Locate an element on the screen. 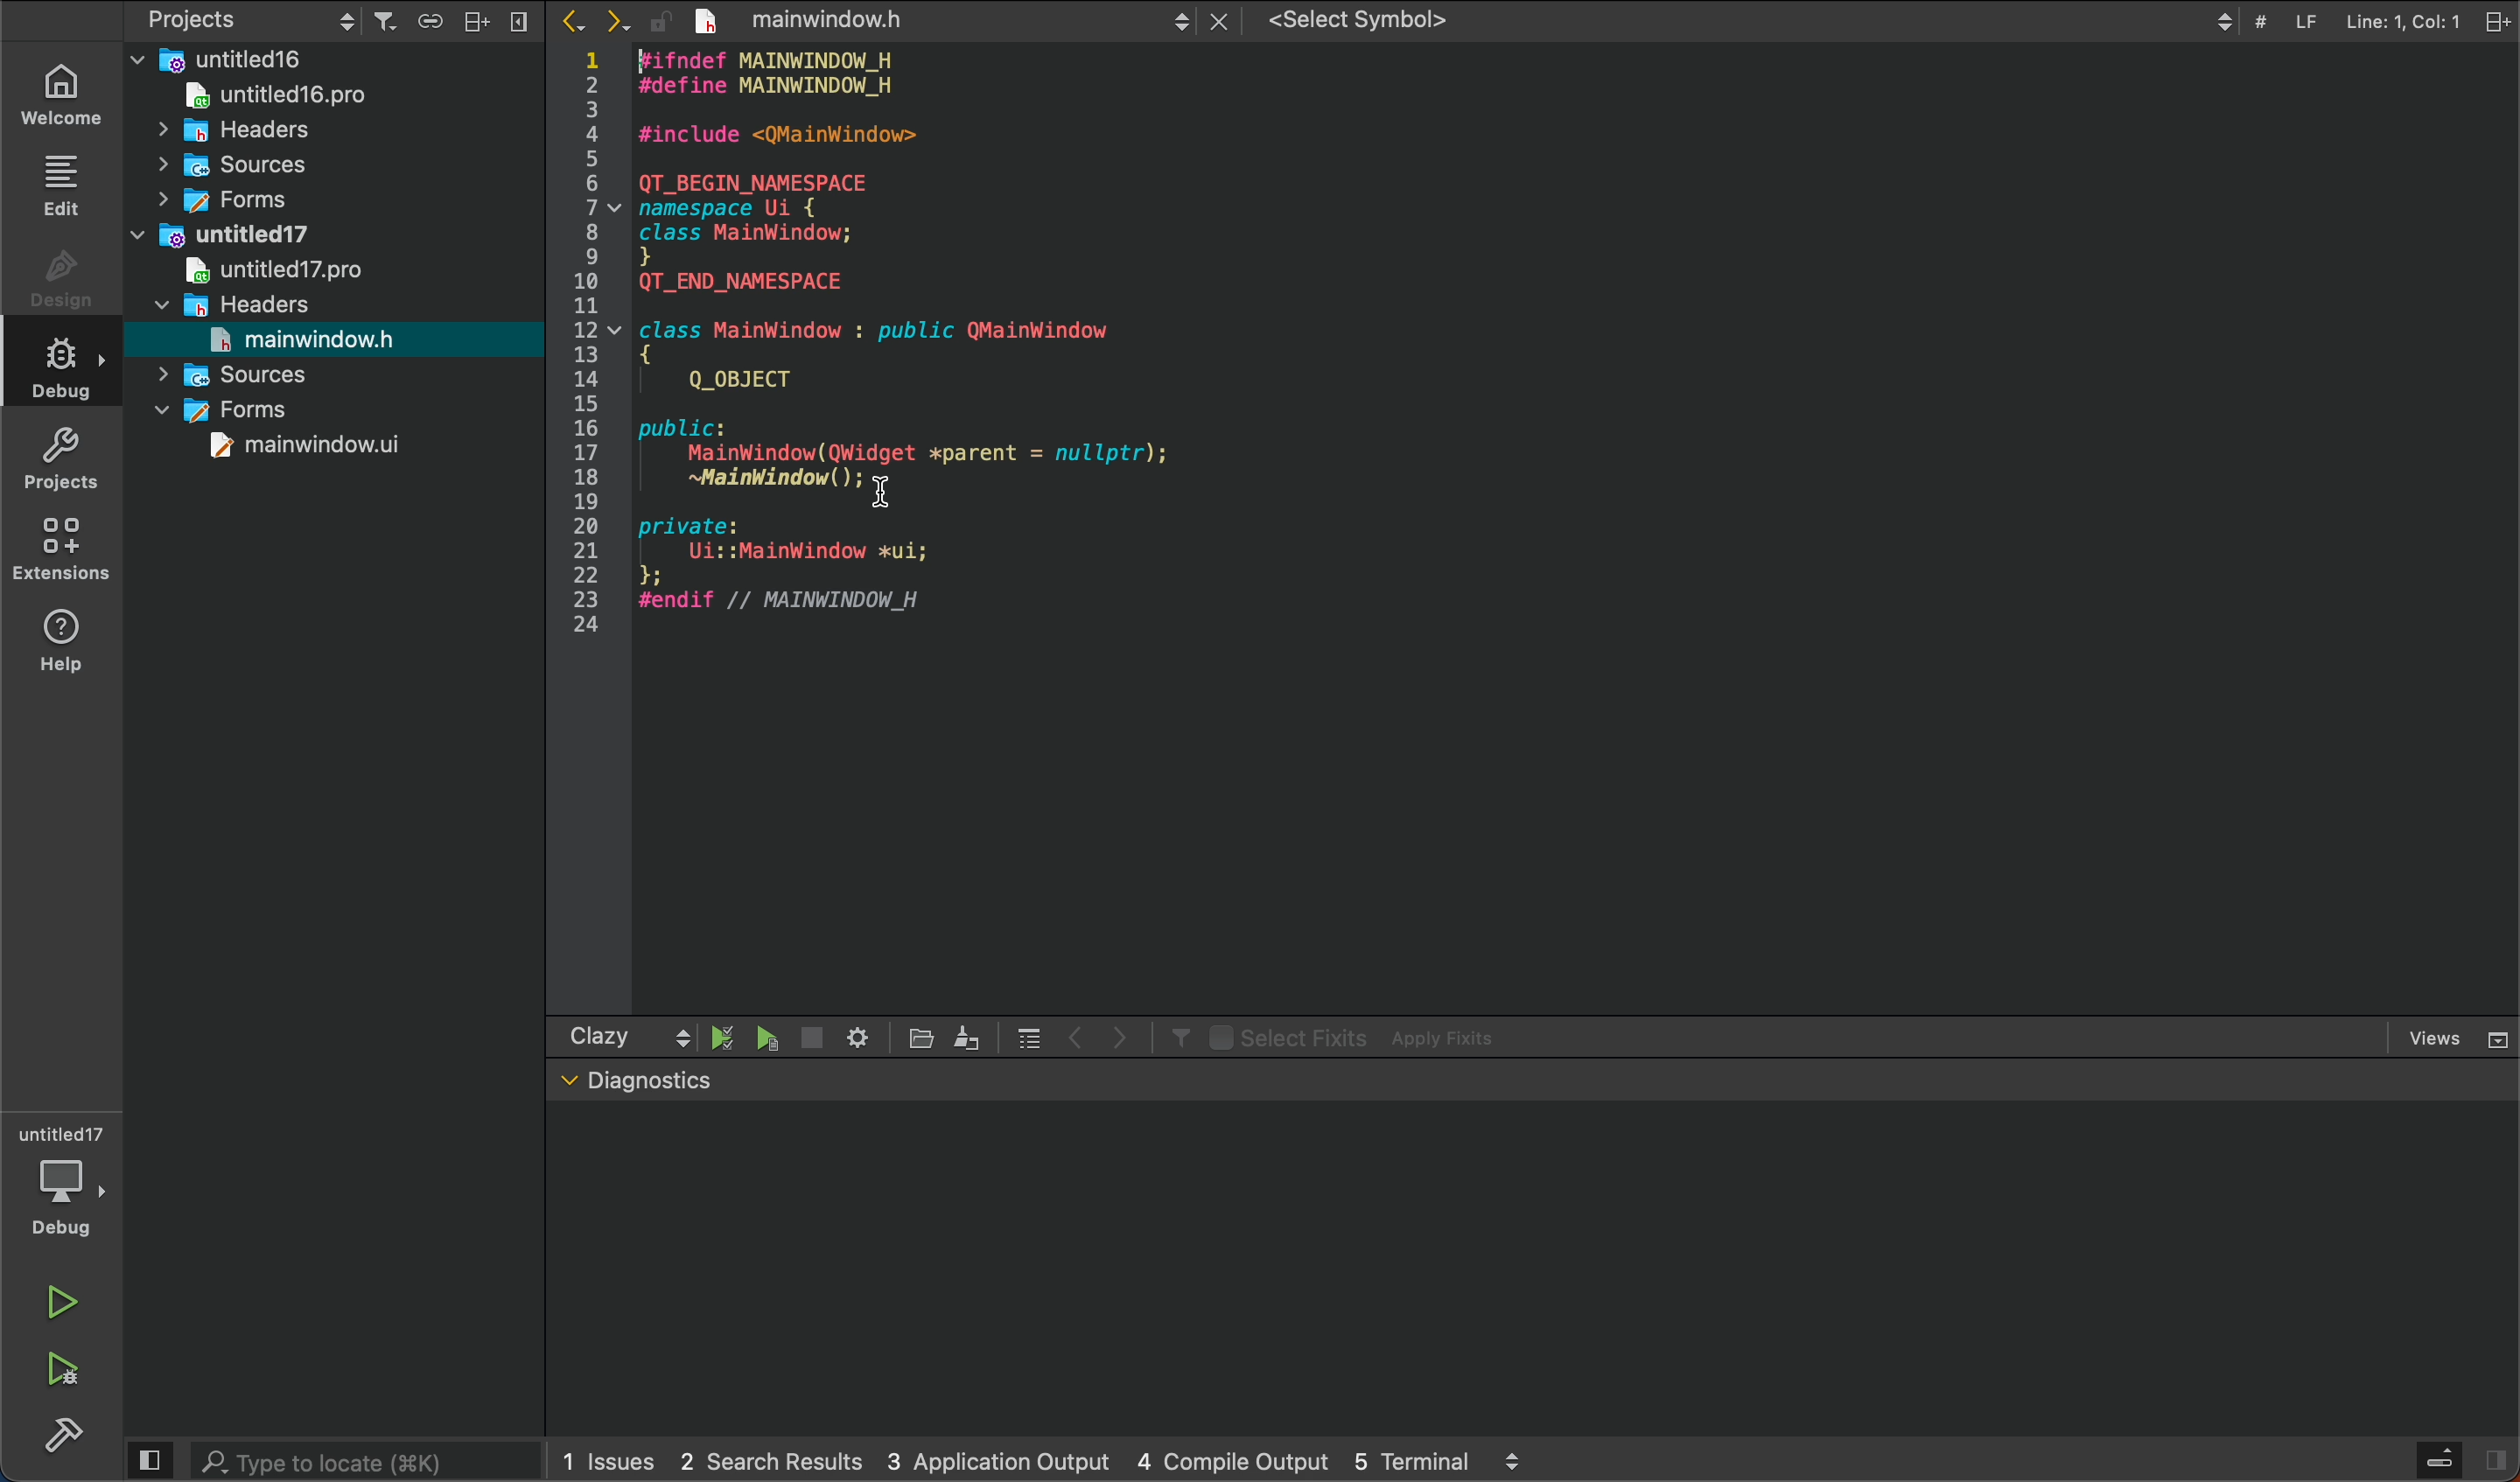 This screenshot has width=2520, height=1482. Next is located at coordinates (619, 23).